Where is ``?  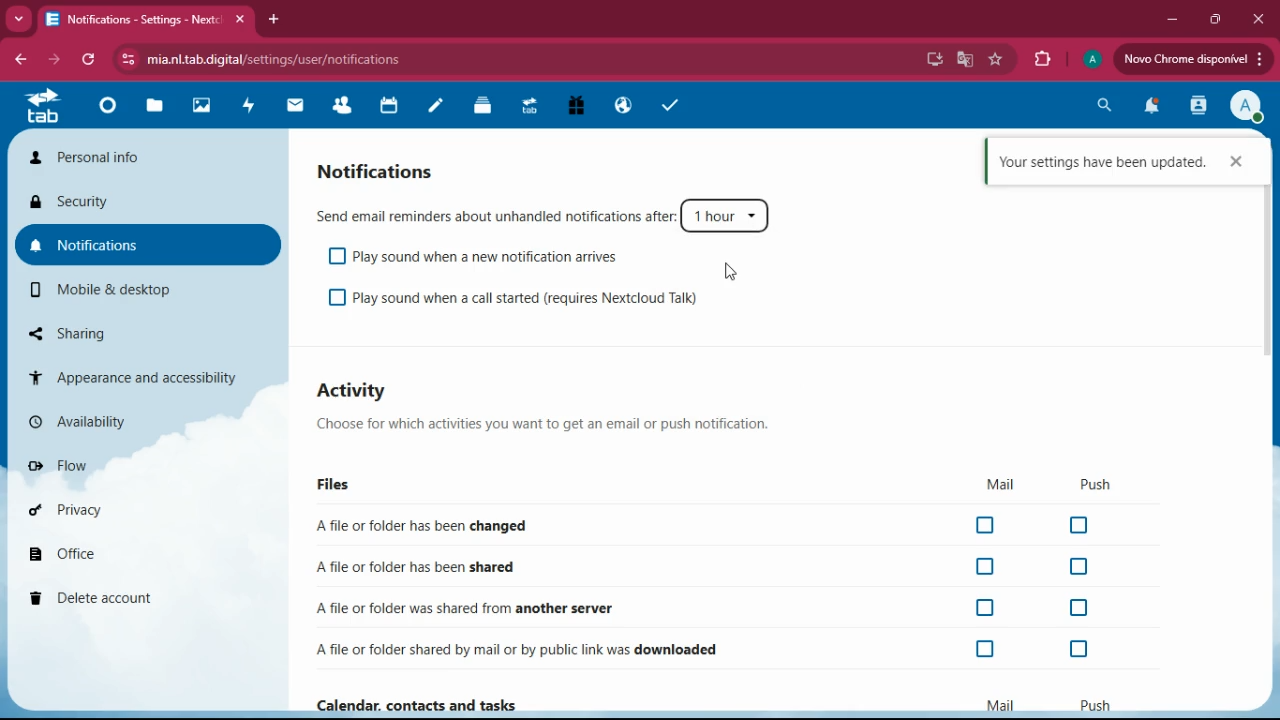
 is located at coordinates (273, 19).